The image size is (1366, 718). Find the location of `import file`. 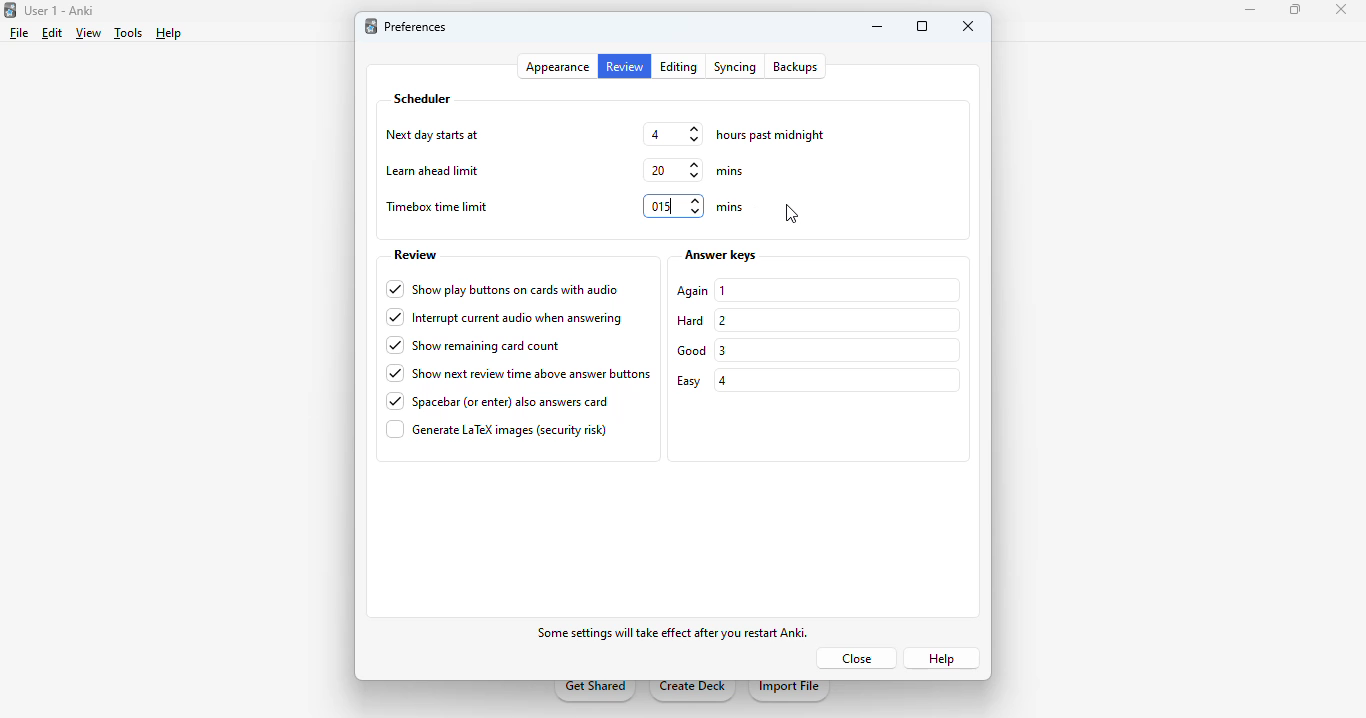

import file is located at coordinates (788, 691).